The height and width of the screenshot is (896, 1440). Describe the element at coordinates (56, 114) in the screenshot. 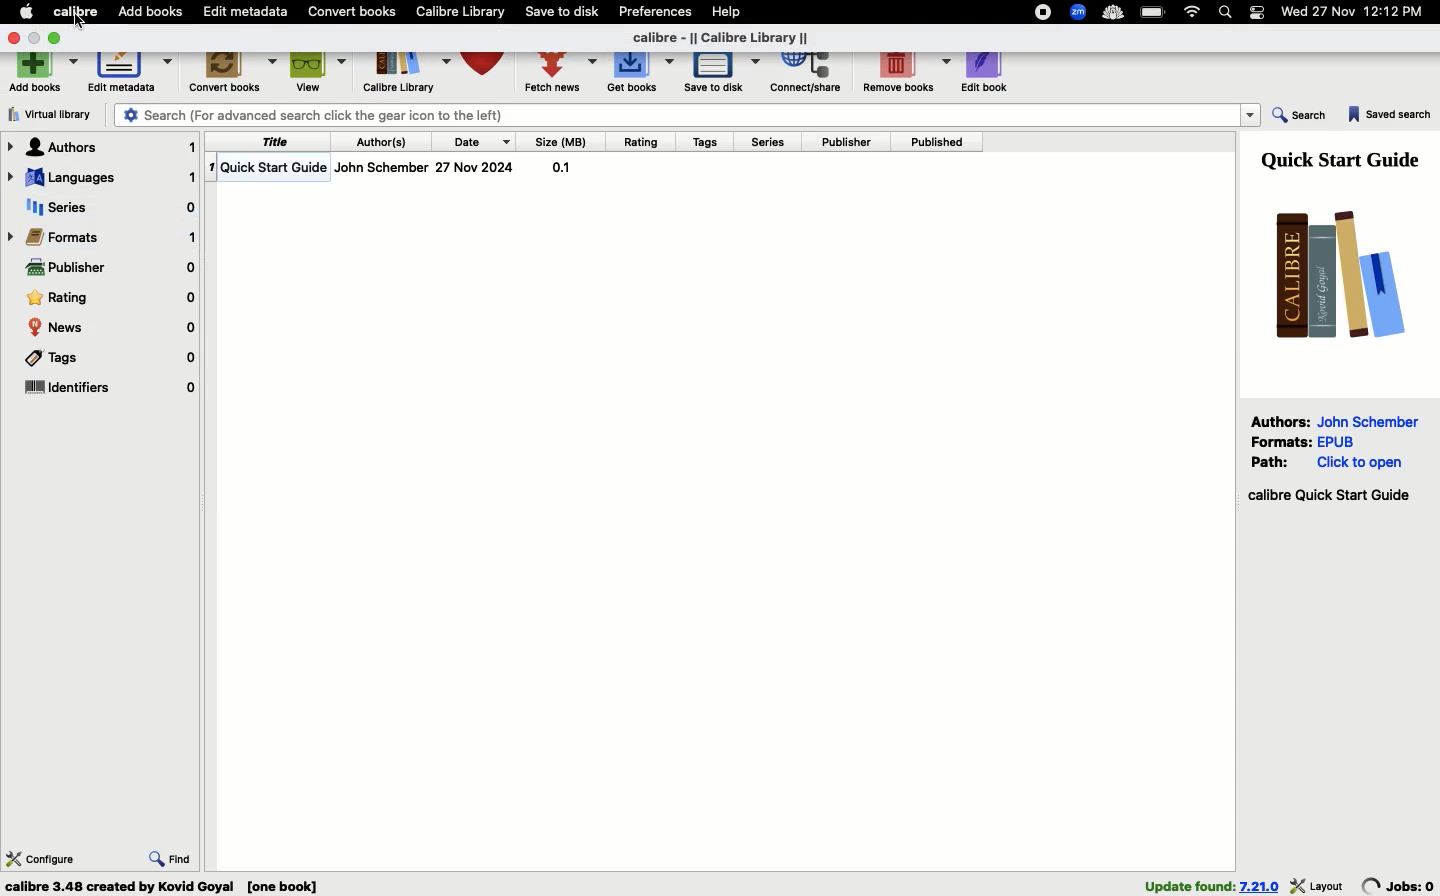

I see `Virtual library` at that location.